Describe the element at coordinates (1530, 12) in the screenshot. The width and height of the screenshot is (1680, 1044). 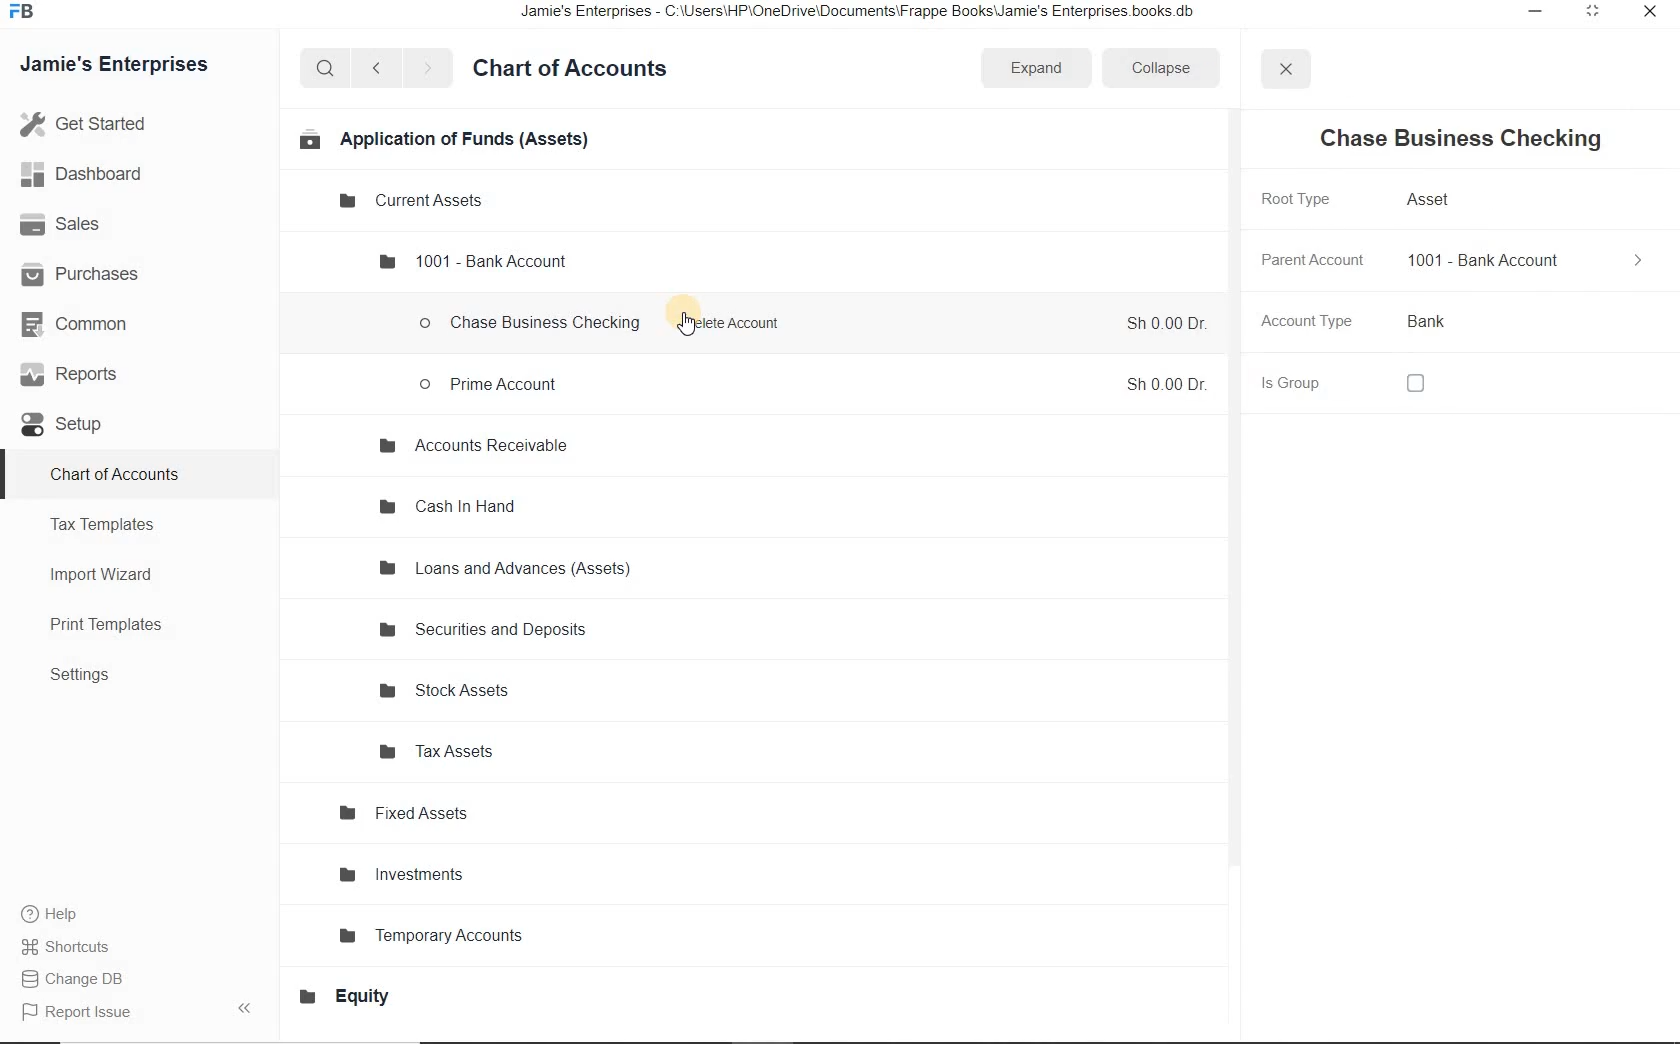
I see `minimize` at that location.